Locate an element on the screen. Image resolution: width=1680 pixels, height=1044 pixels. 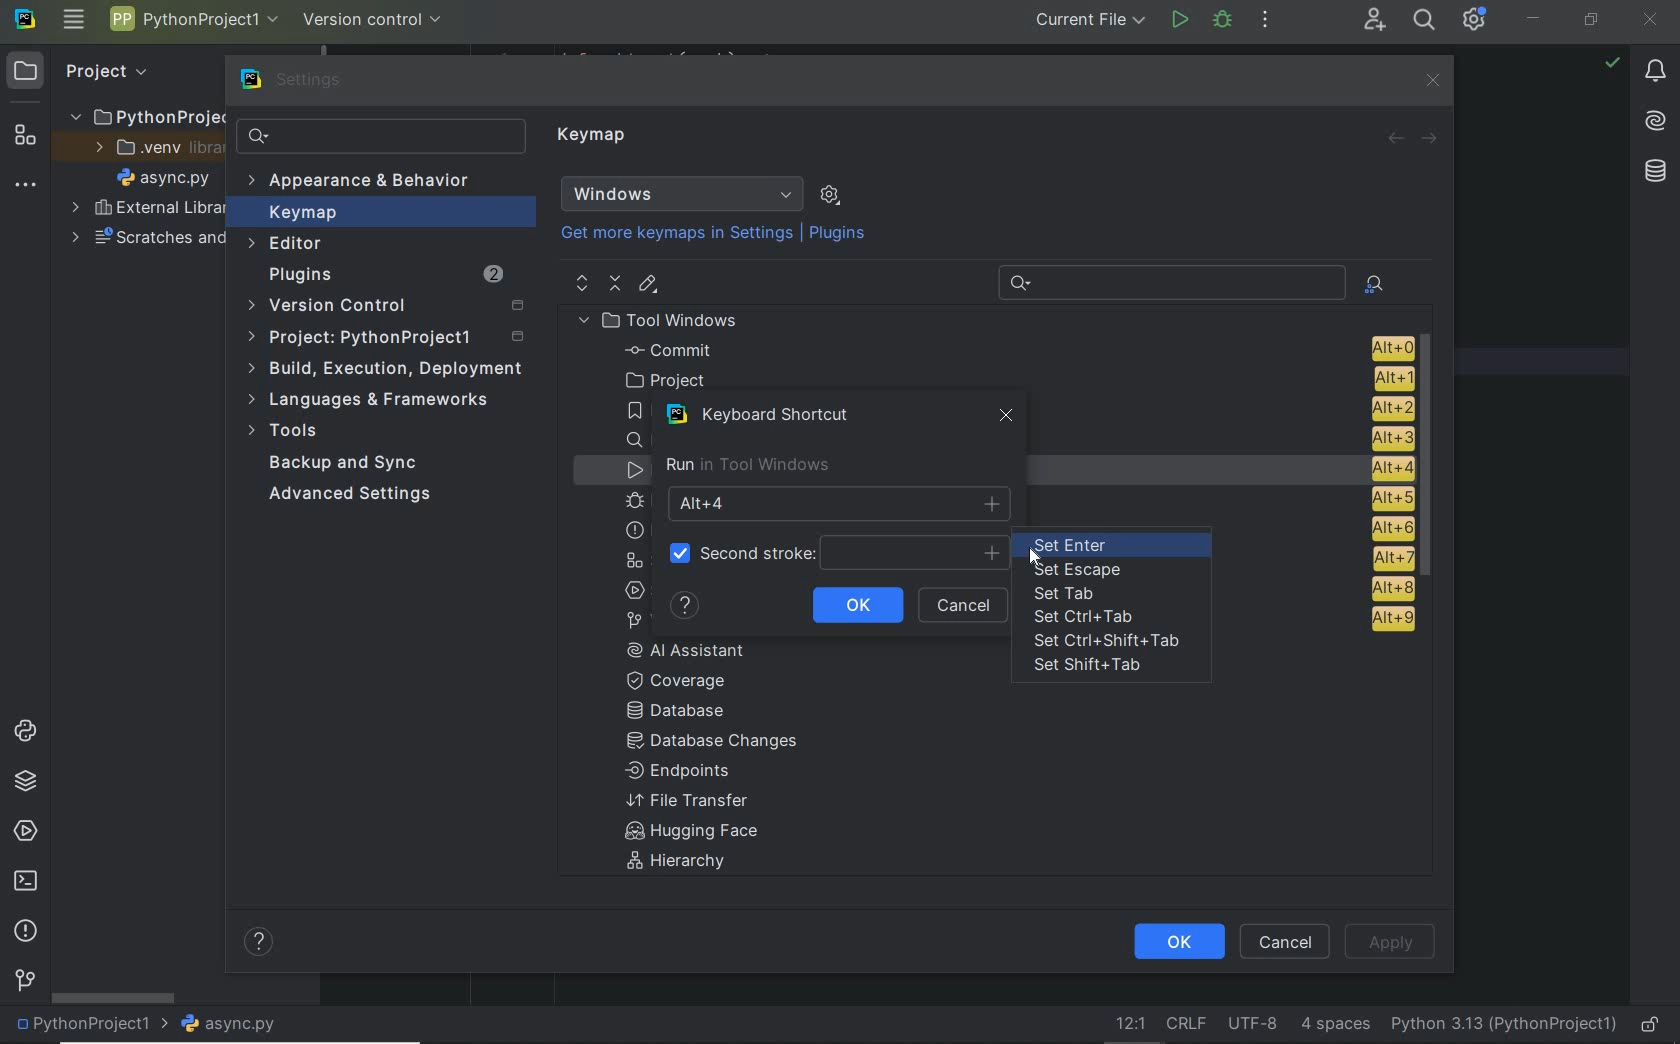
coverage is located at coordinates (688, 679).